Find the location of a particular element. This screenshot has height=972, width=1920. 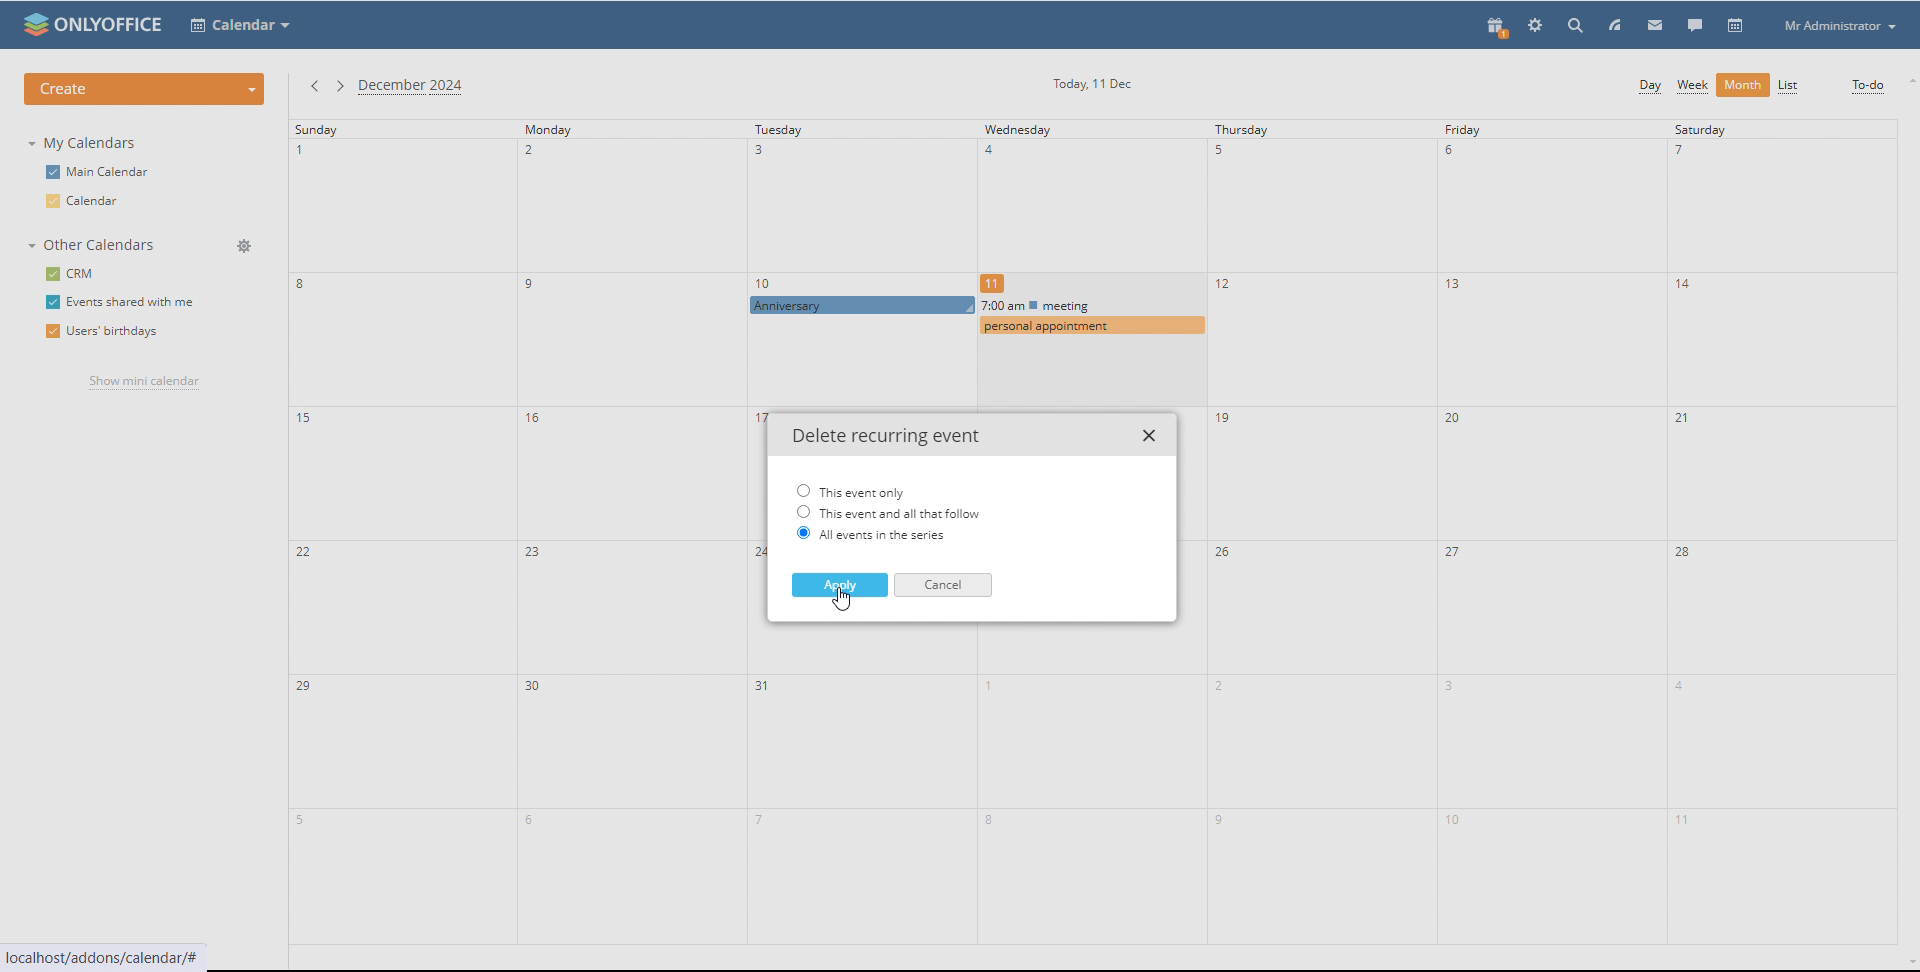

next month is located at coordinates (339, 87).